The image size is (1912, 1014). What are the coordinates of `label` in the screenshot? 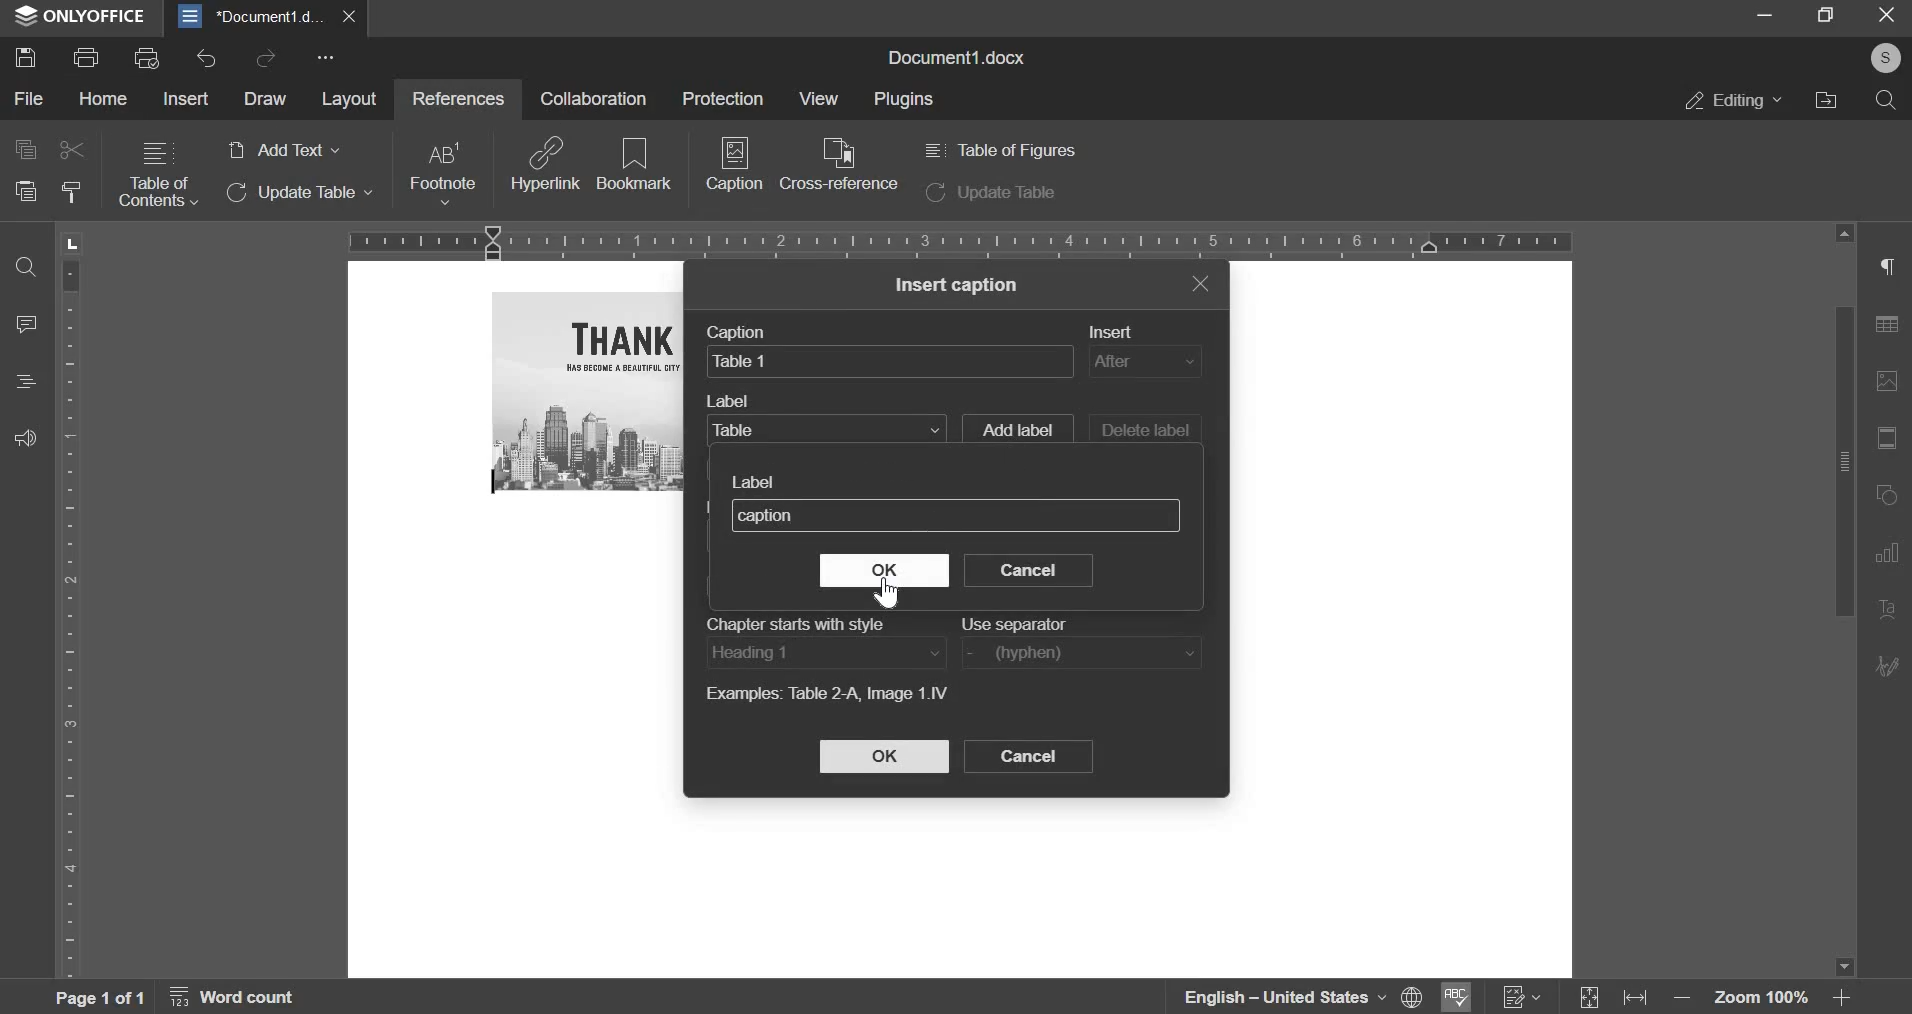 It's located at (956, 514).